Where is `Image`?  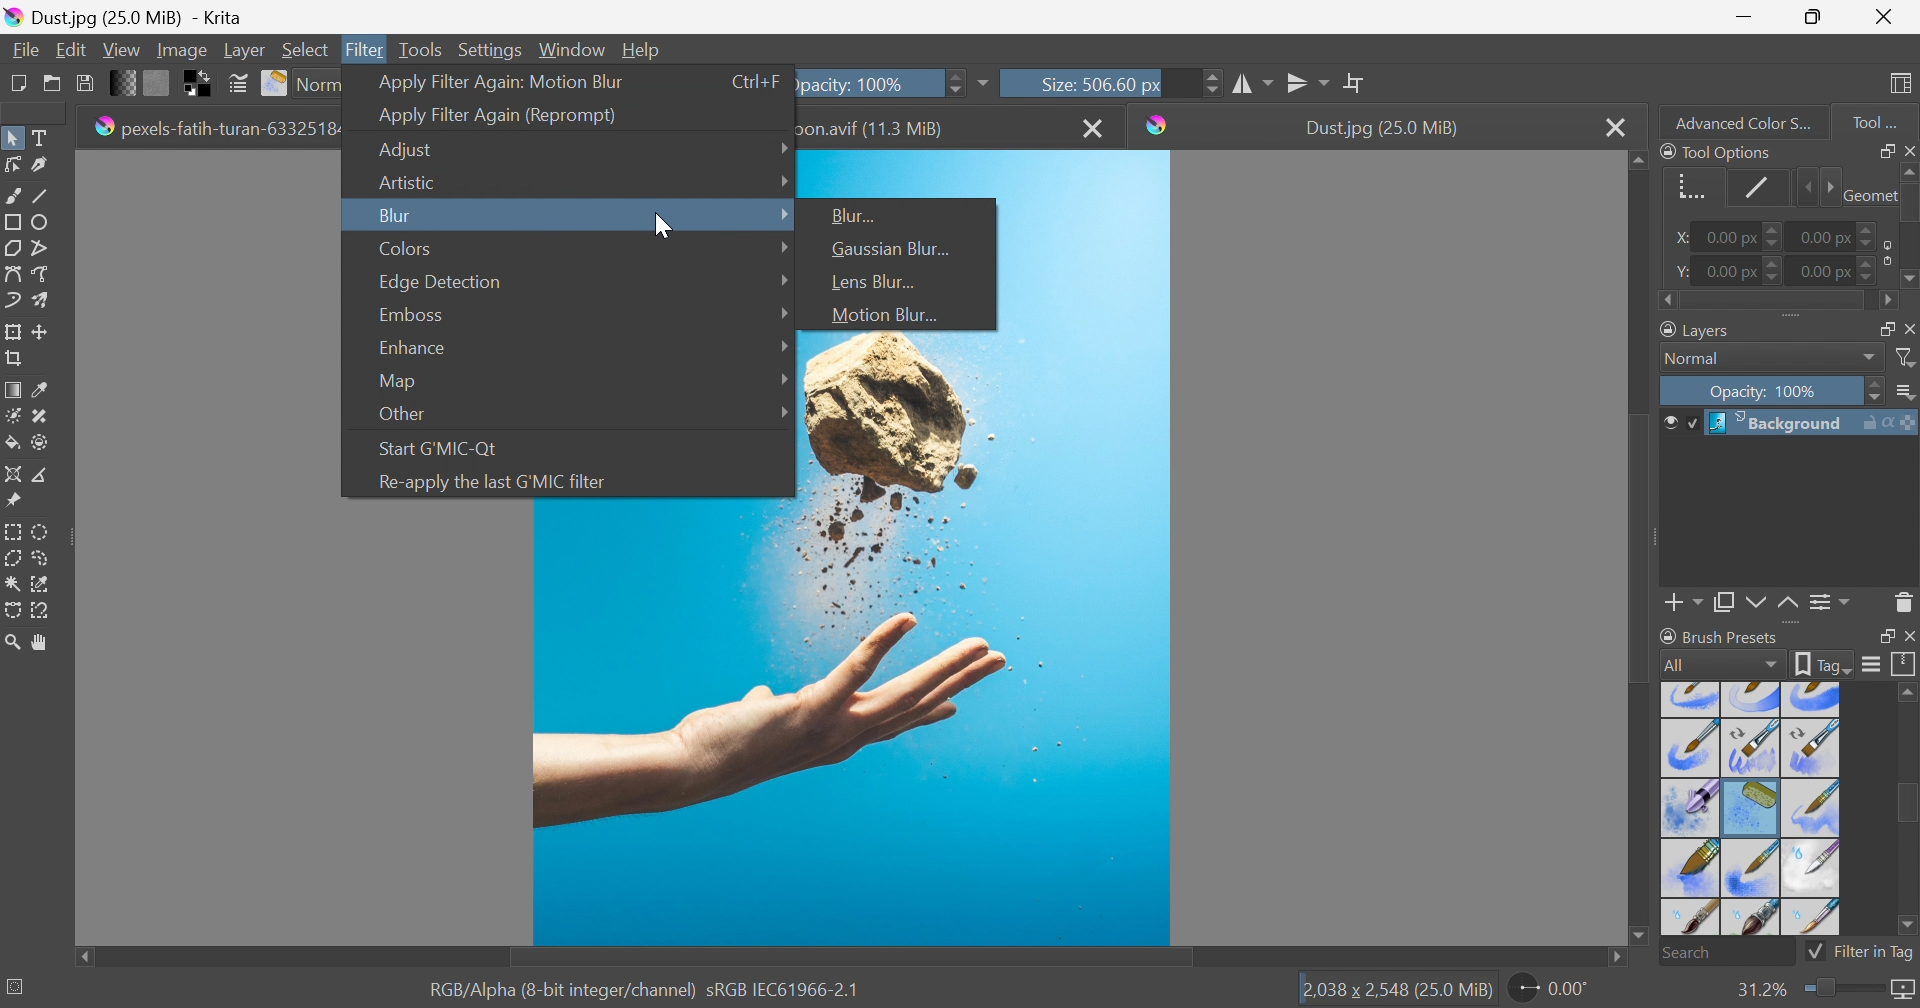 Image is located at coordinates (180, 49).